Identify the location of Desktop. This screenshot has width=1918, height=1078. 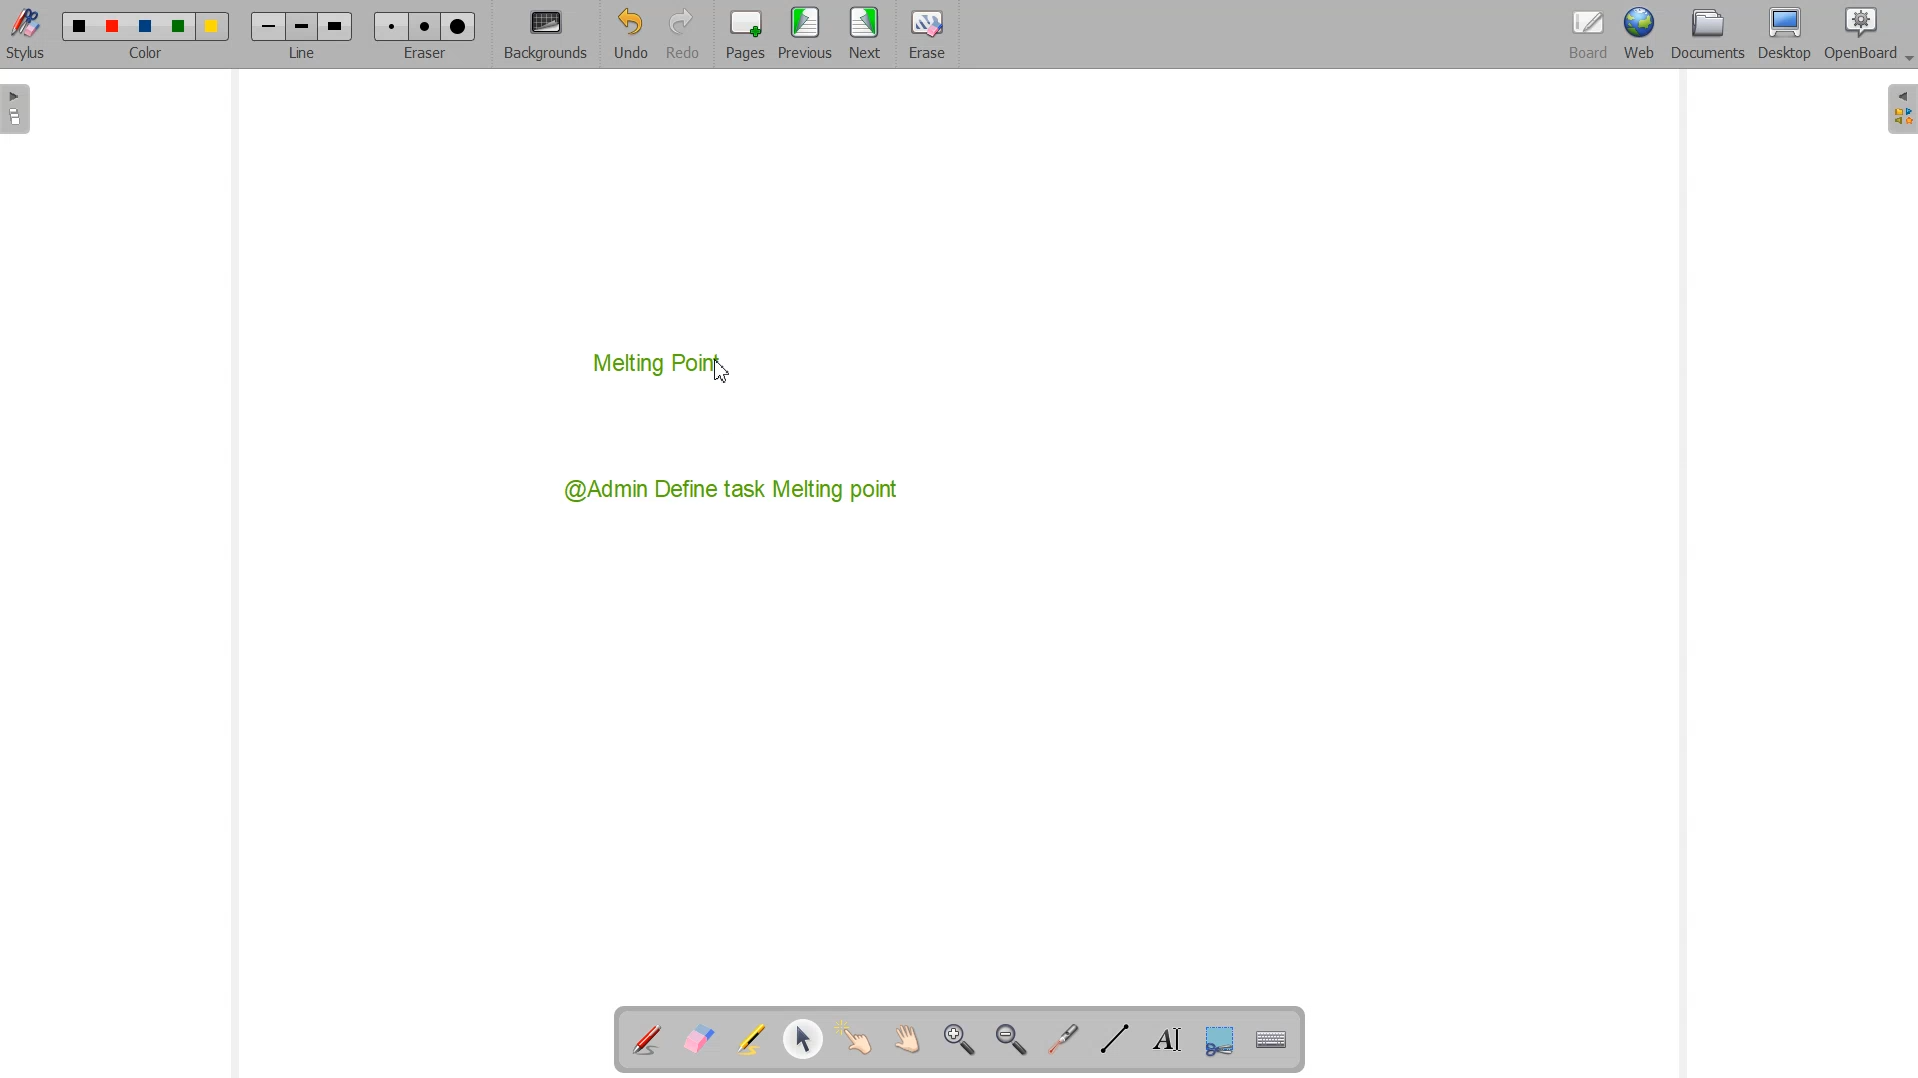
(1786, 35).